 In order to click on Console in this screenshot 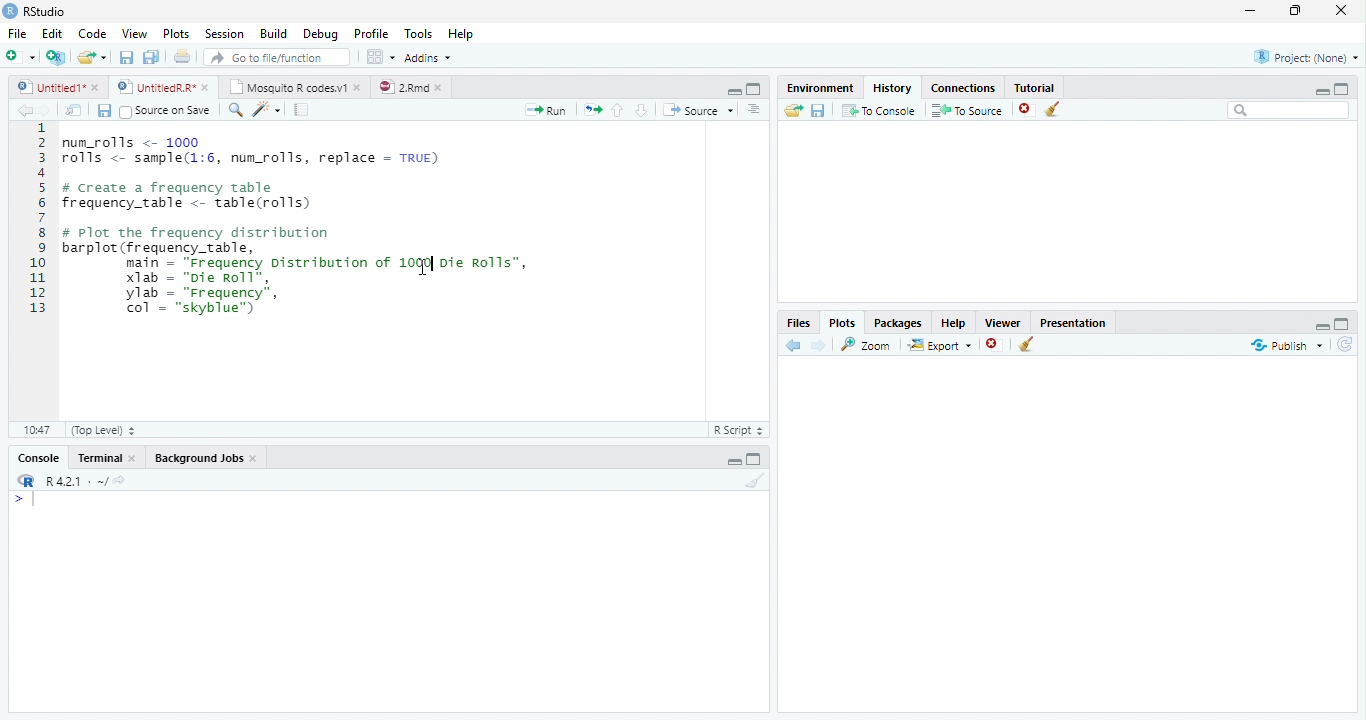, I will do `click(38, 457)`.